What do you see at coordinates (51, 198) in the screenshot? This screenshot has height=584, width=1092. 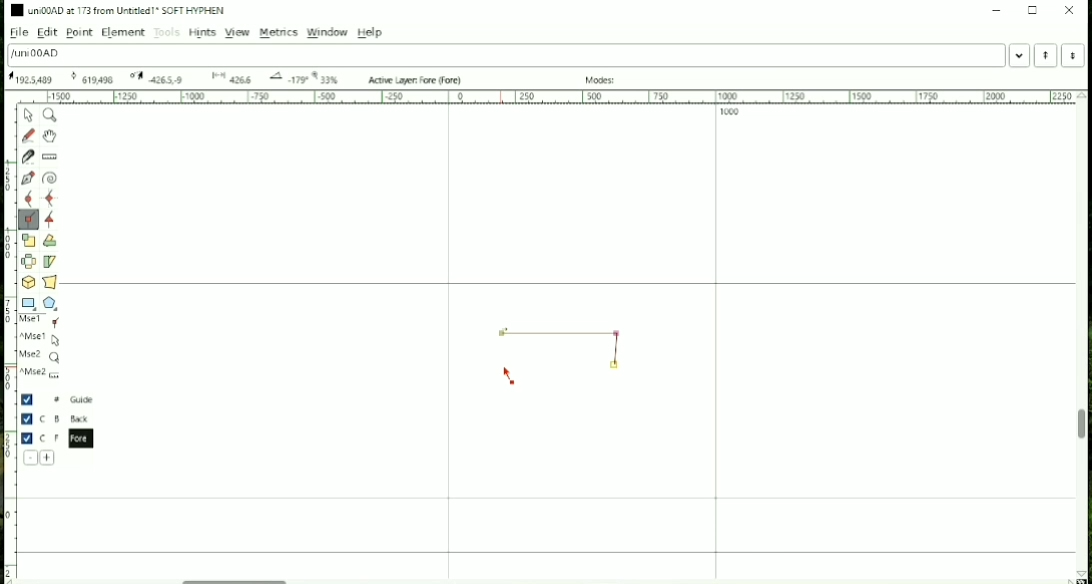 I see `Add a curve point always either horizontal or vertical` at bounding box center [51, 198].